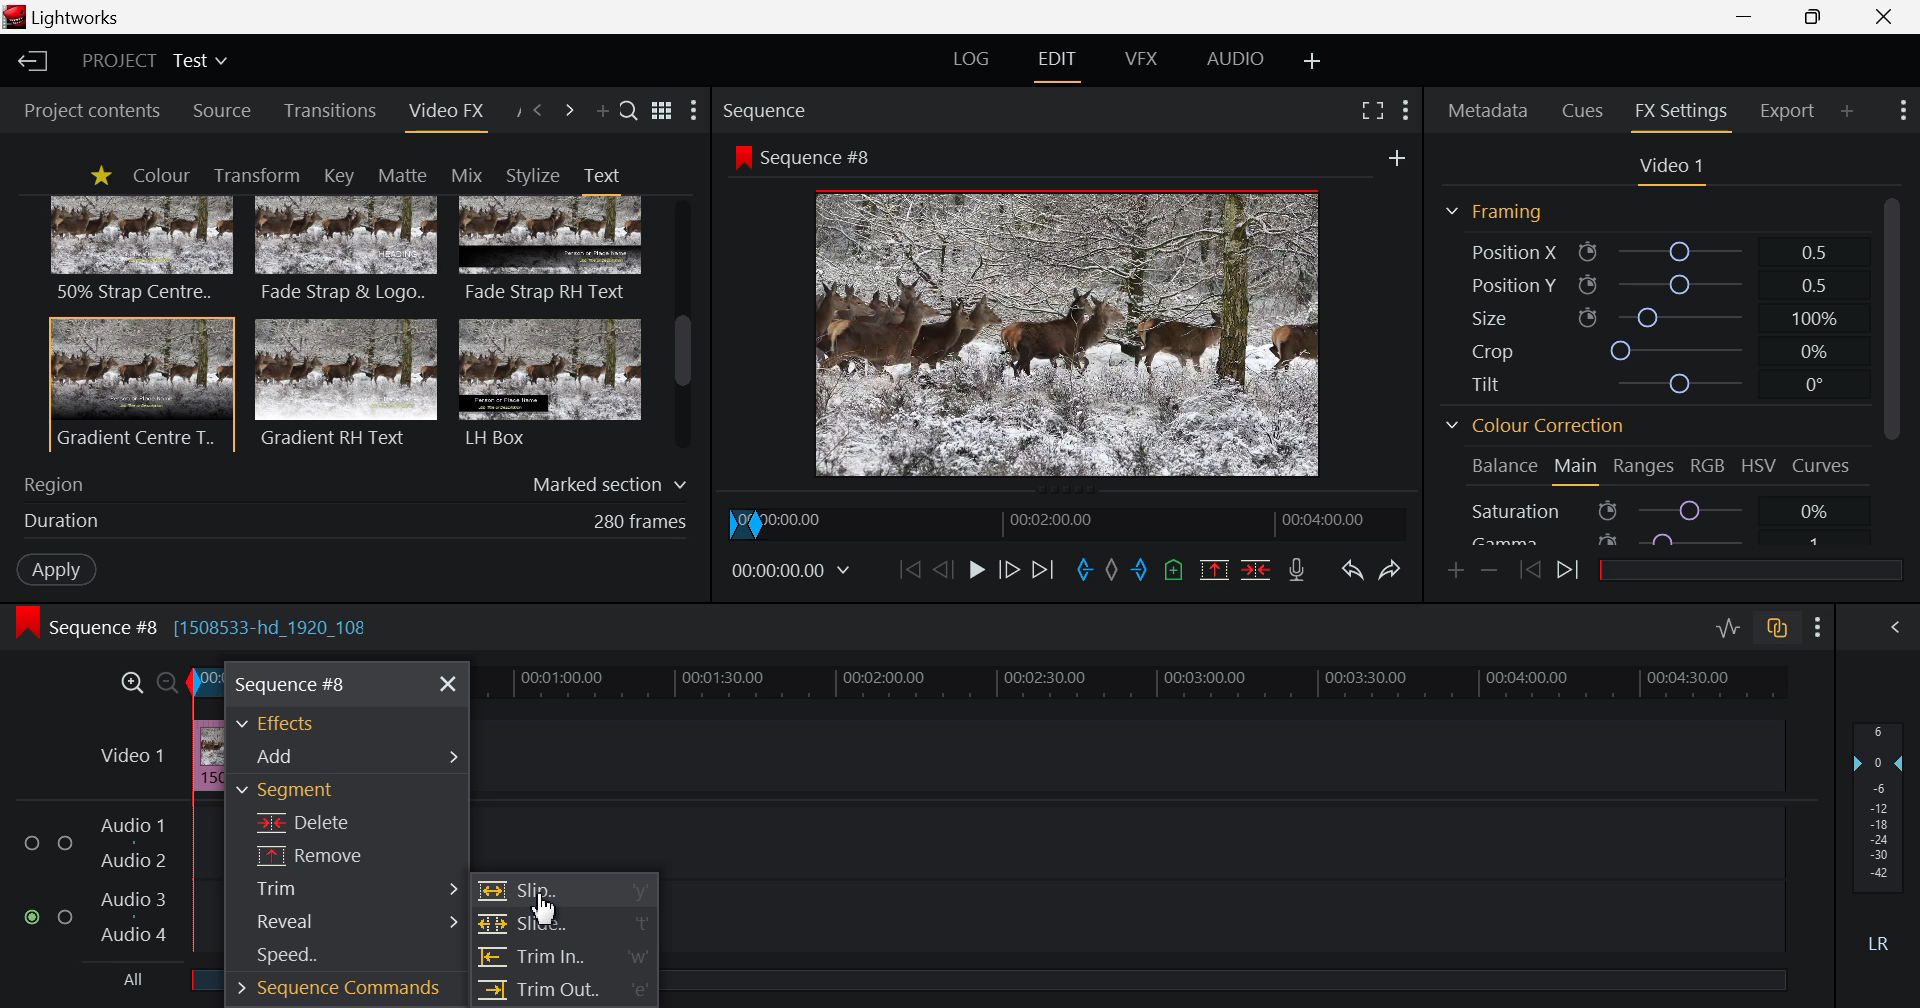 The width and height of the screenshot is (1920, 1008). Describe the element at coordinates (1404, 108) in the screenshot. I see `Settings` at that location.